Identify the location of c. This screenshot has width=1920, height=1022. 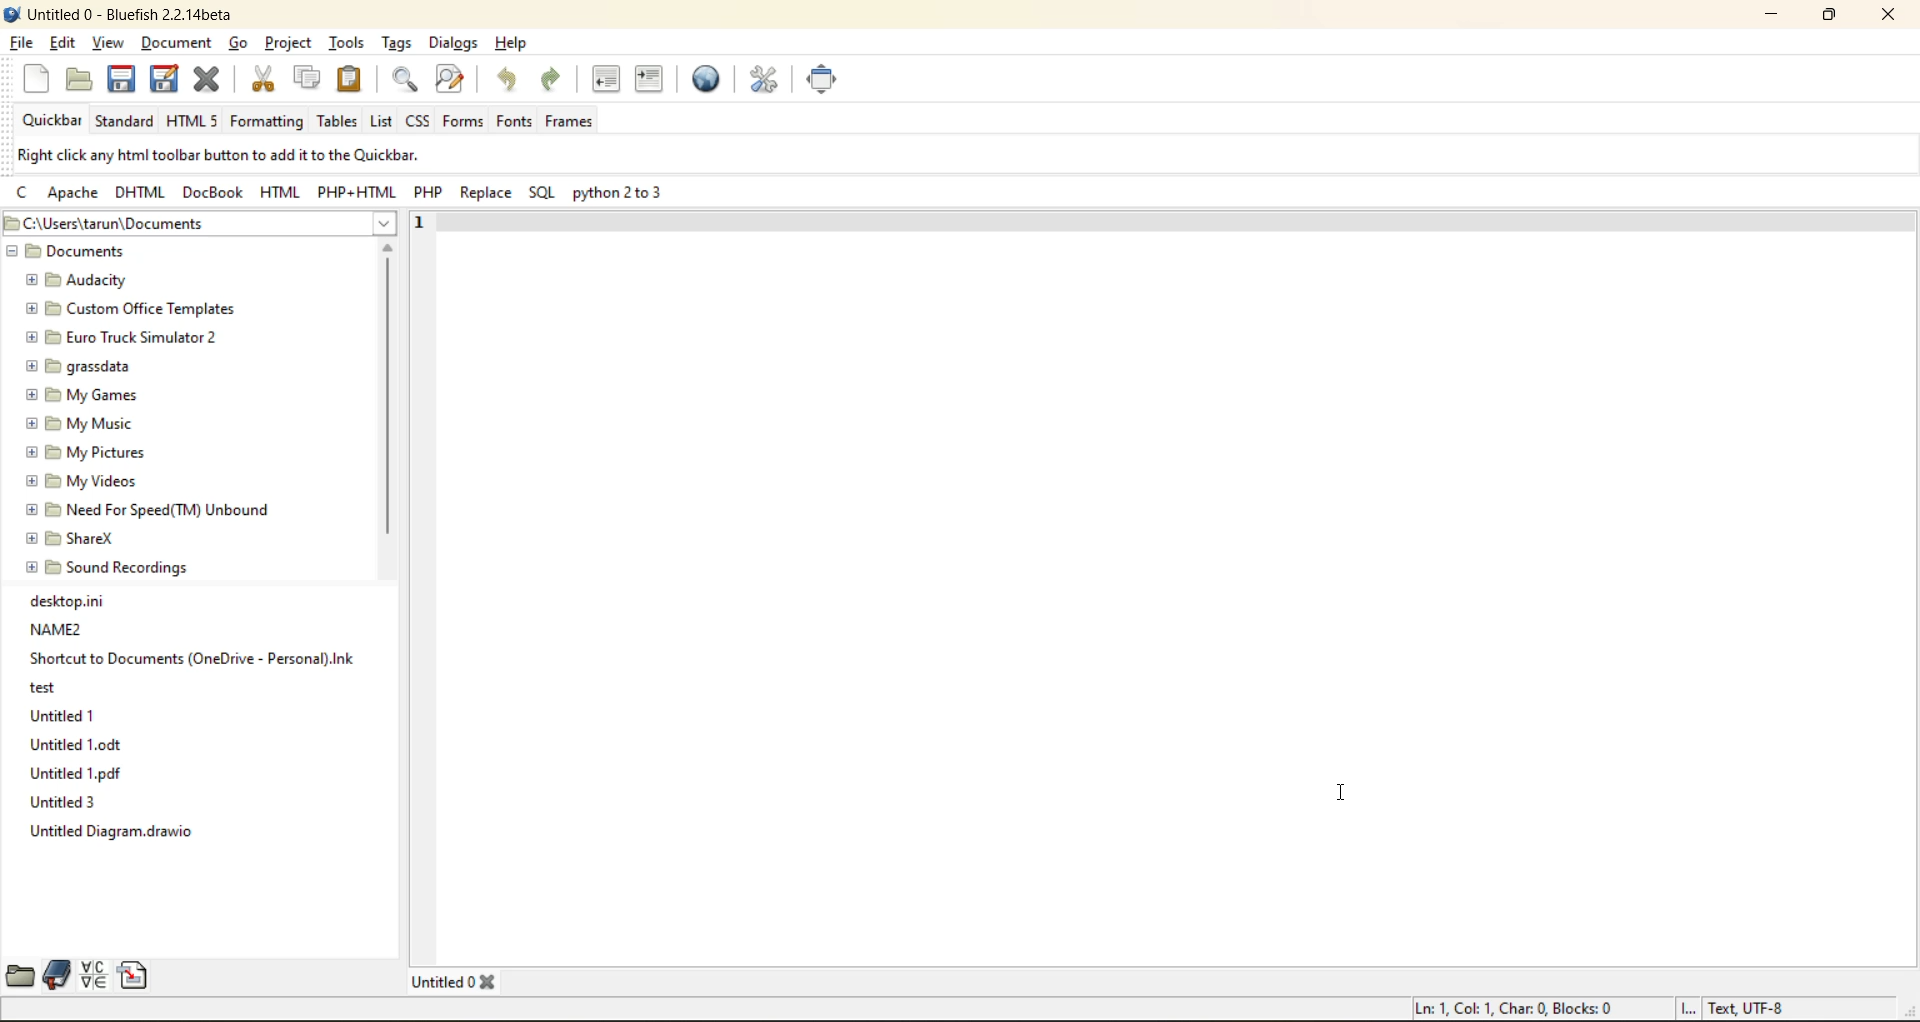
(28, 196).